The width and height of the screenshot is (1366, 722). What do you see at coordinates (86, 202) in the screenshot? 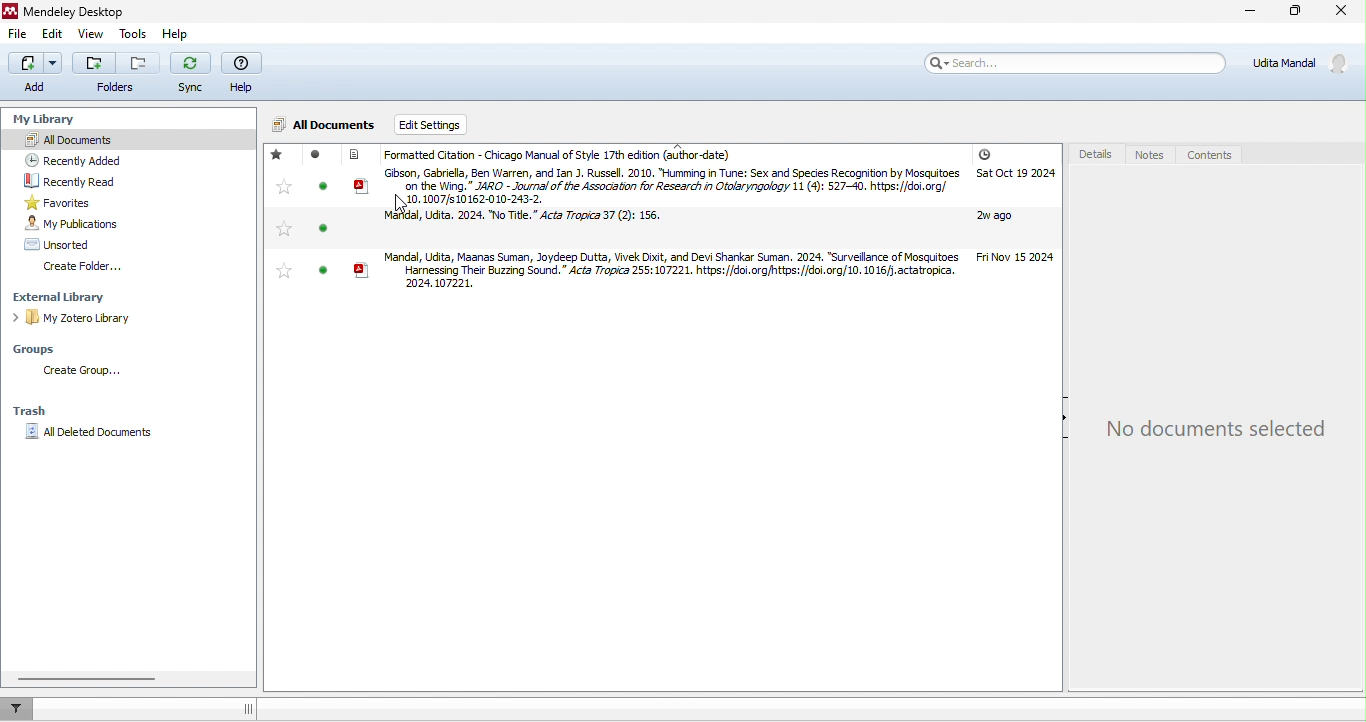
I see `favourites` at bounding box center [86, 202].